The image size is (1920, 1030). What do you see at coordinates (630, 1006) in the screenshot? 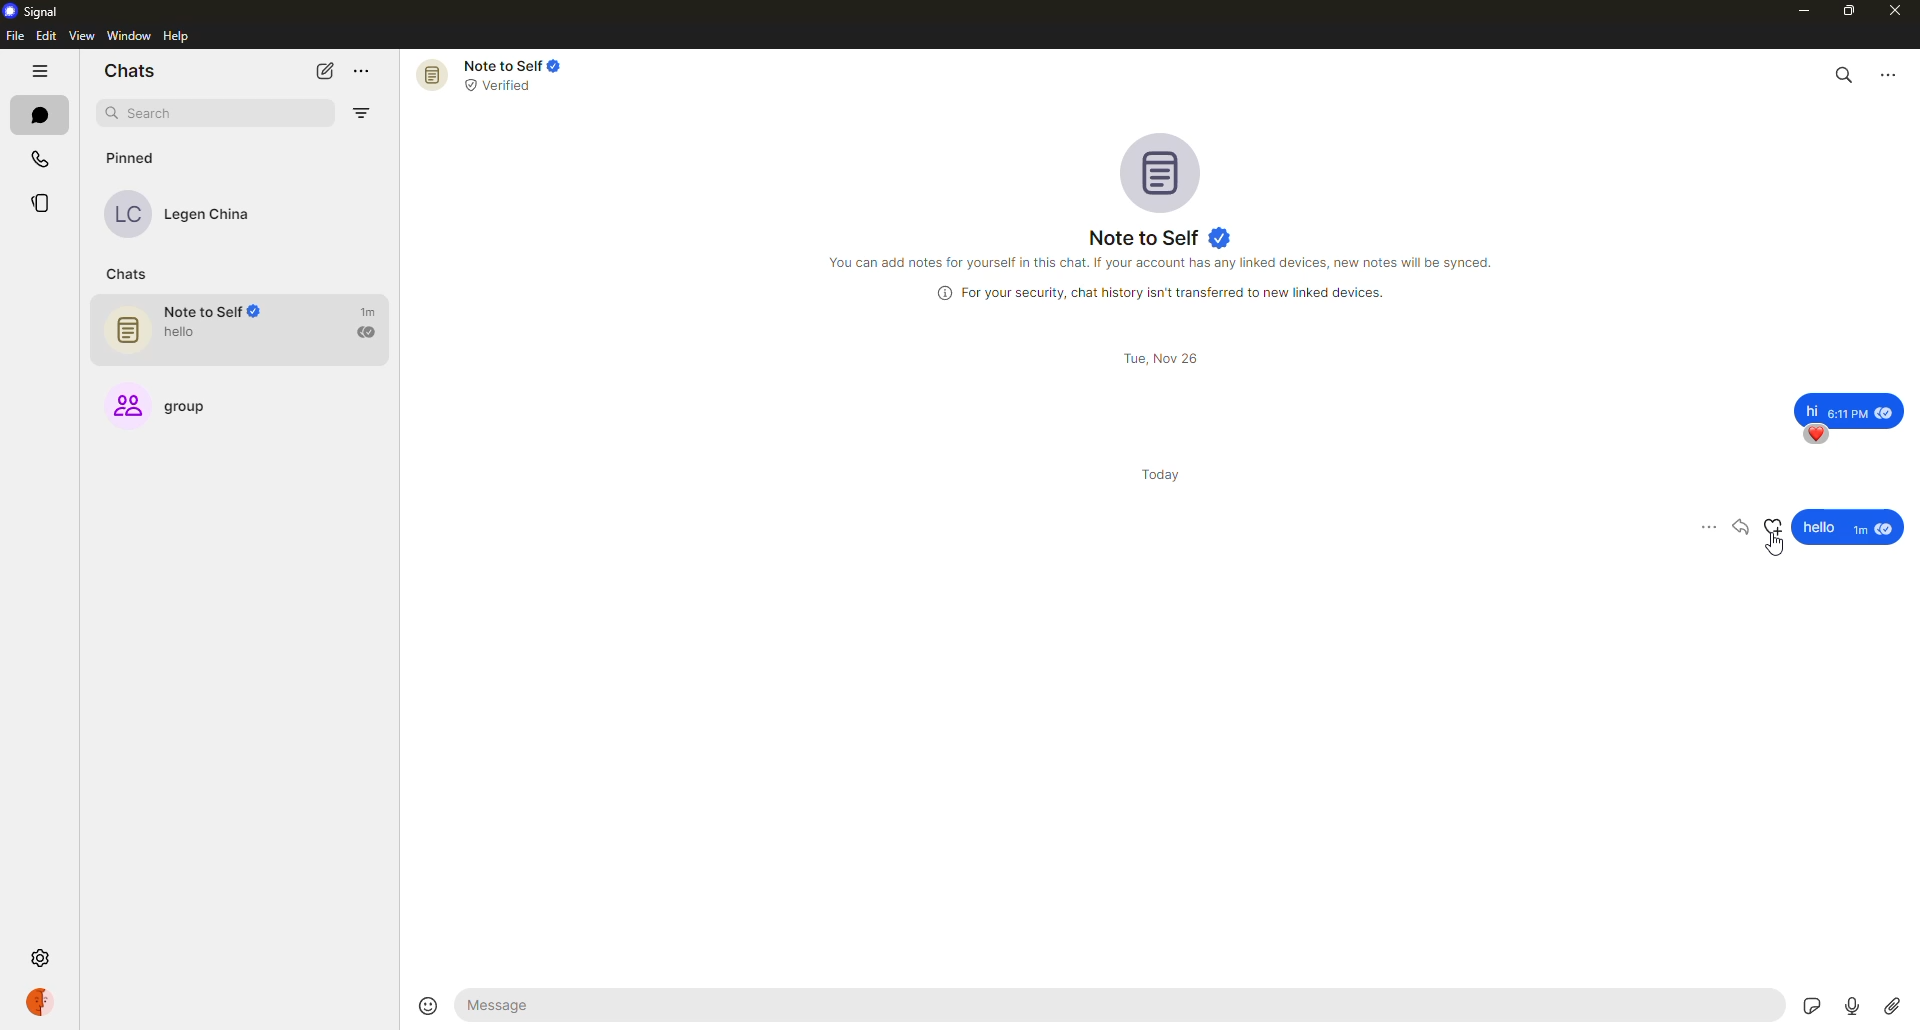
I see `message` at bounding box center [630, 1006].